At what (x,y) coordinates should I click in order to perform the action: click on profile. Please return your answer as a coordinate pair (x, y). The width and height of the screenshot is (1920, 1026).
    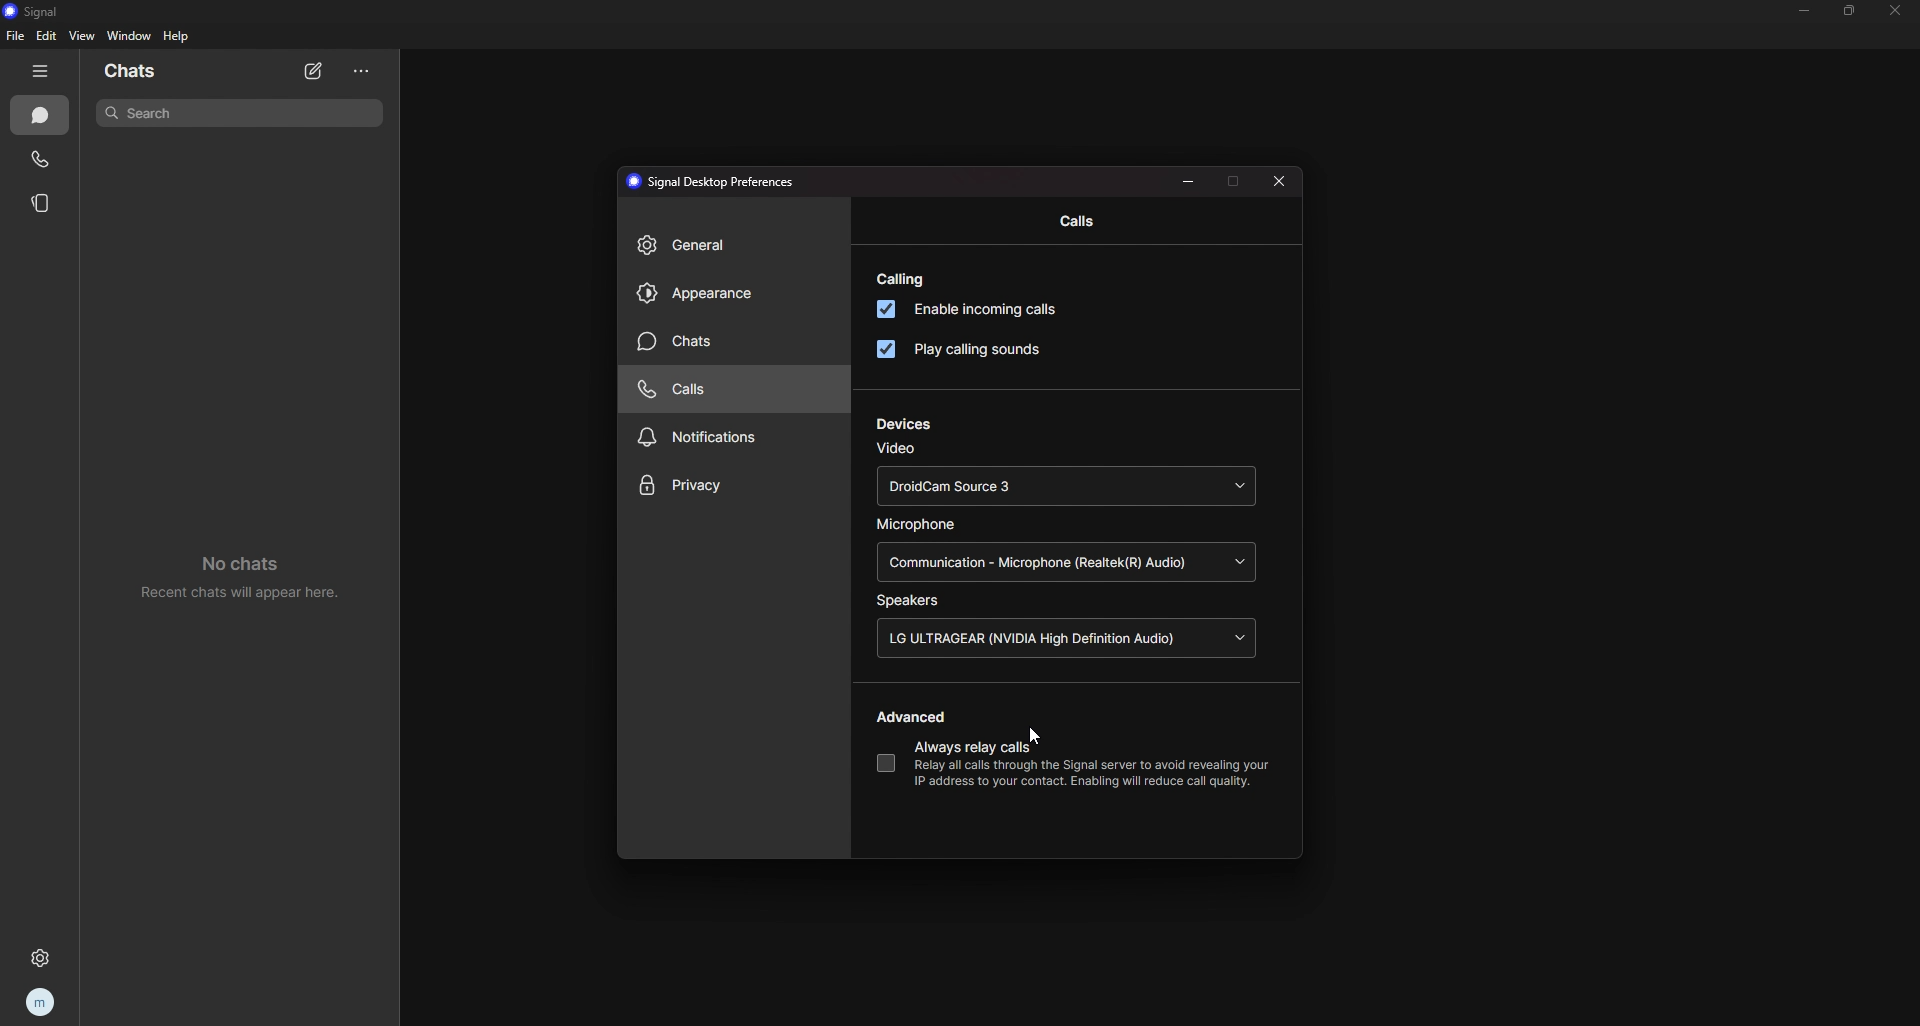
    Looking at the image, I should click on (42, 1001).